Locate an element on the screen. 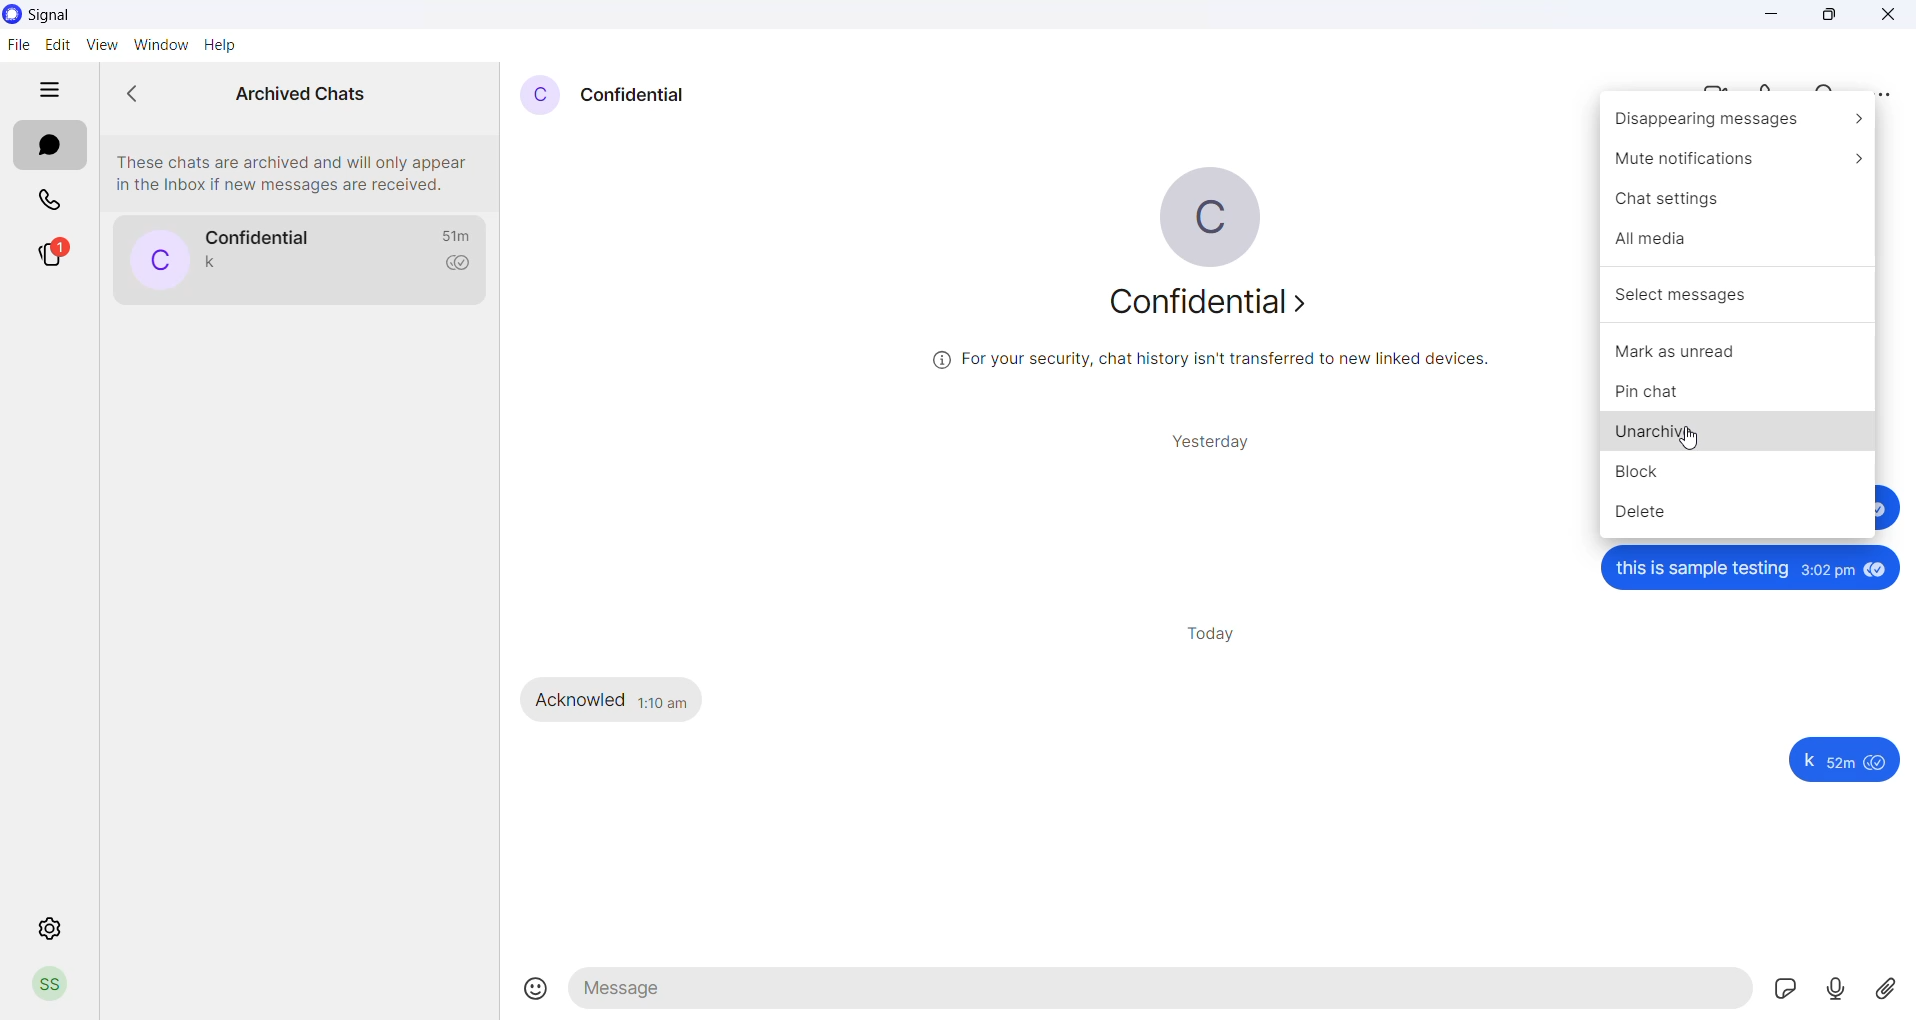 The height and width of the screenshot is (1020, 1916). all media is located at coordinates (1743, 244).